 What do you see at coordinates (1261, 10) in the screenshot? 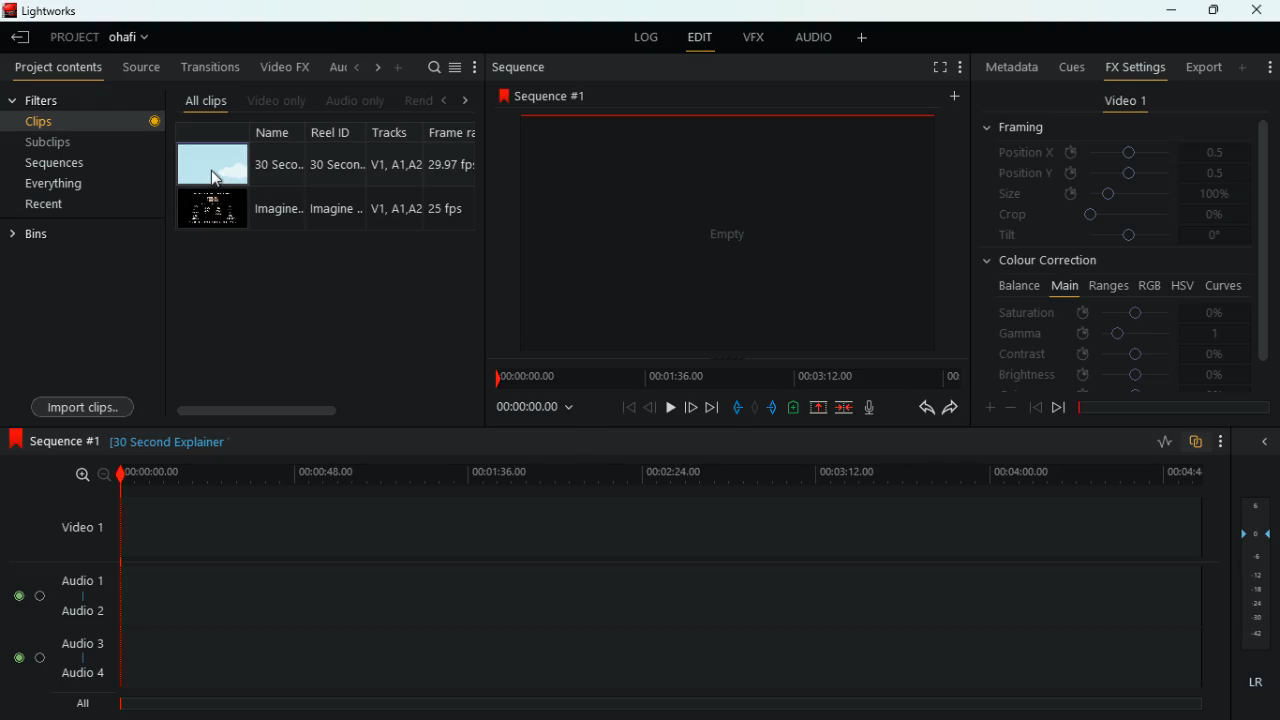
I see `close` at bounding box center [1261, 10].